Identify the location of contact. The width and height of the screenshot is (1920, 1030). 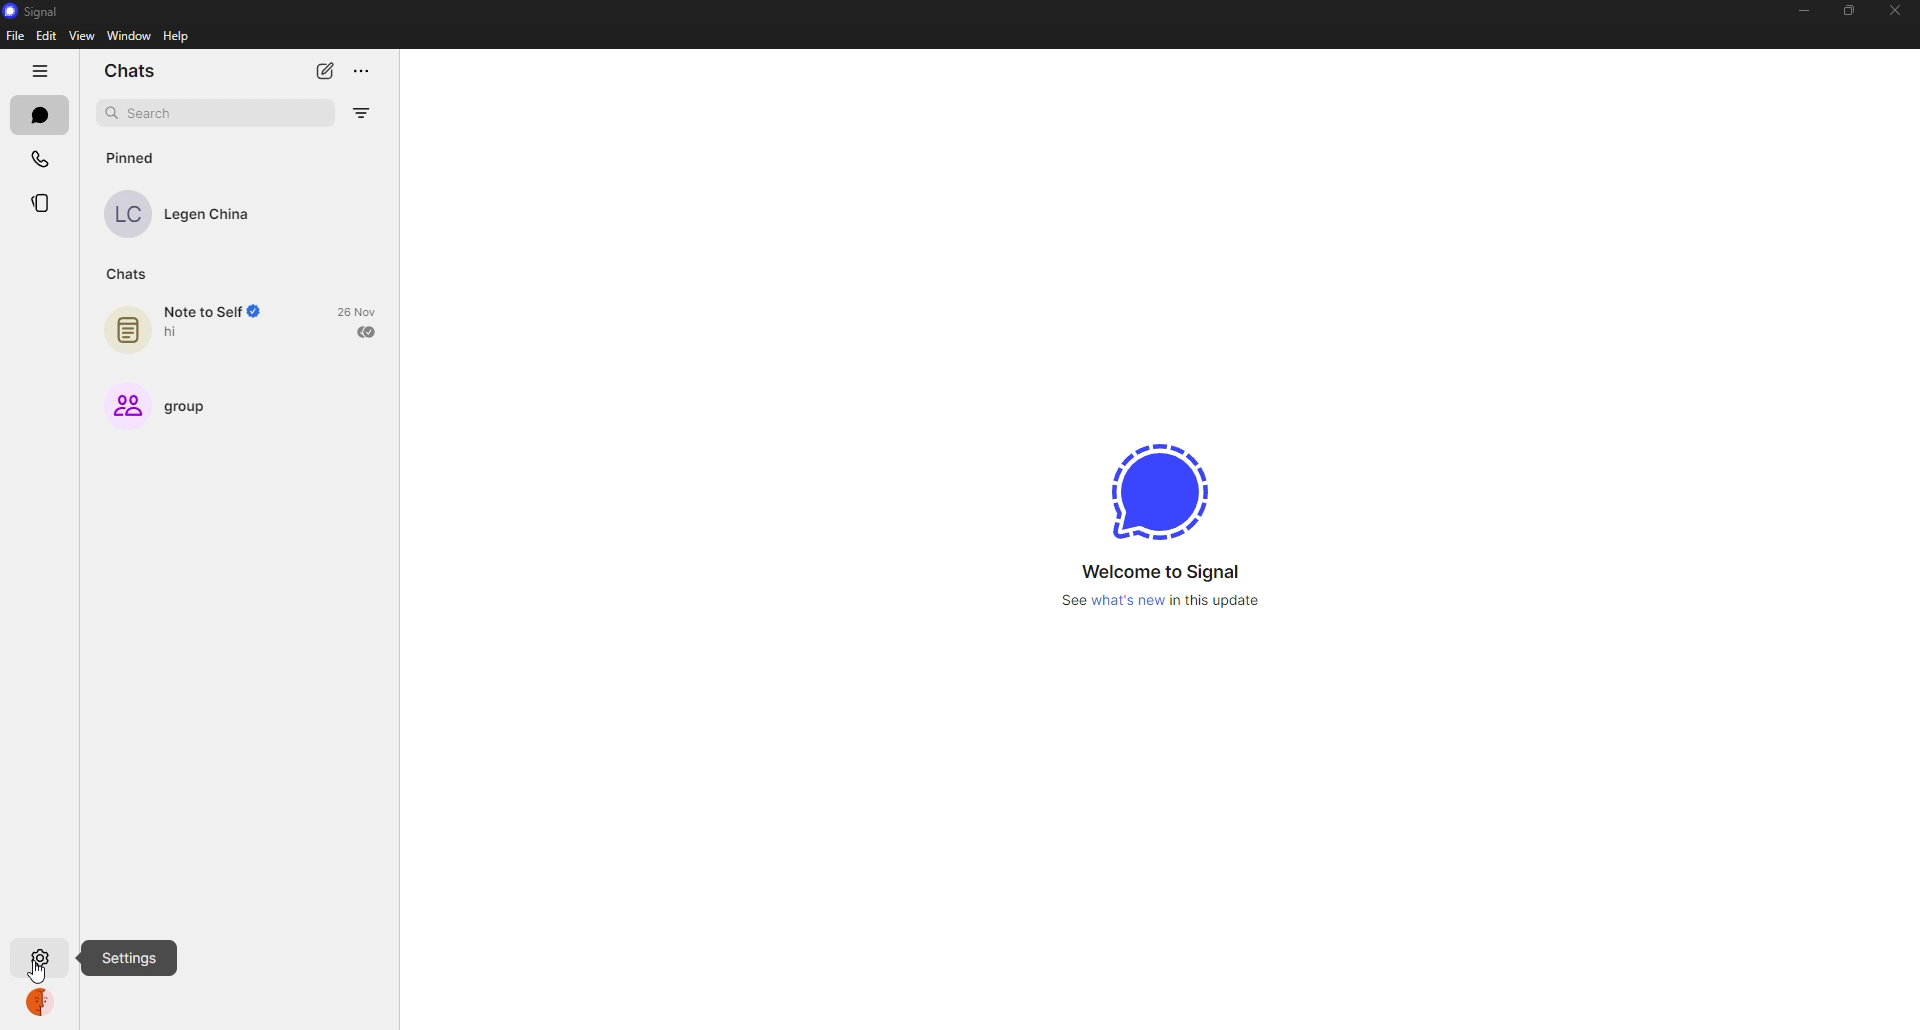
(190, 214).